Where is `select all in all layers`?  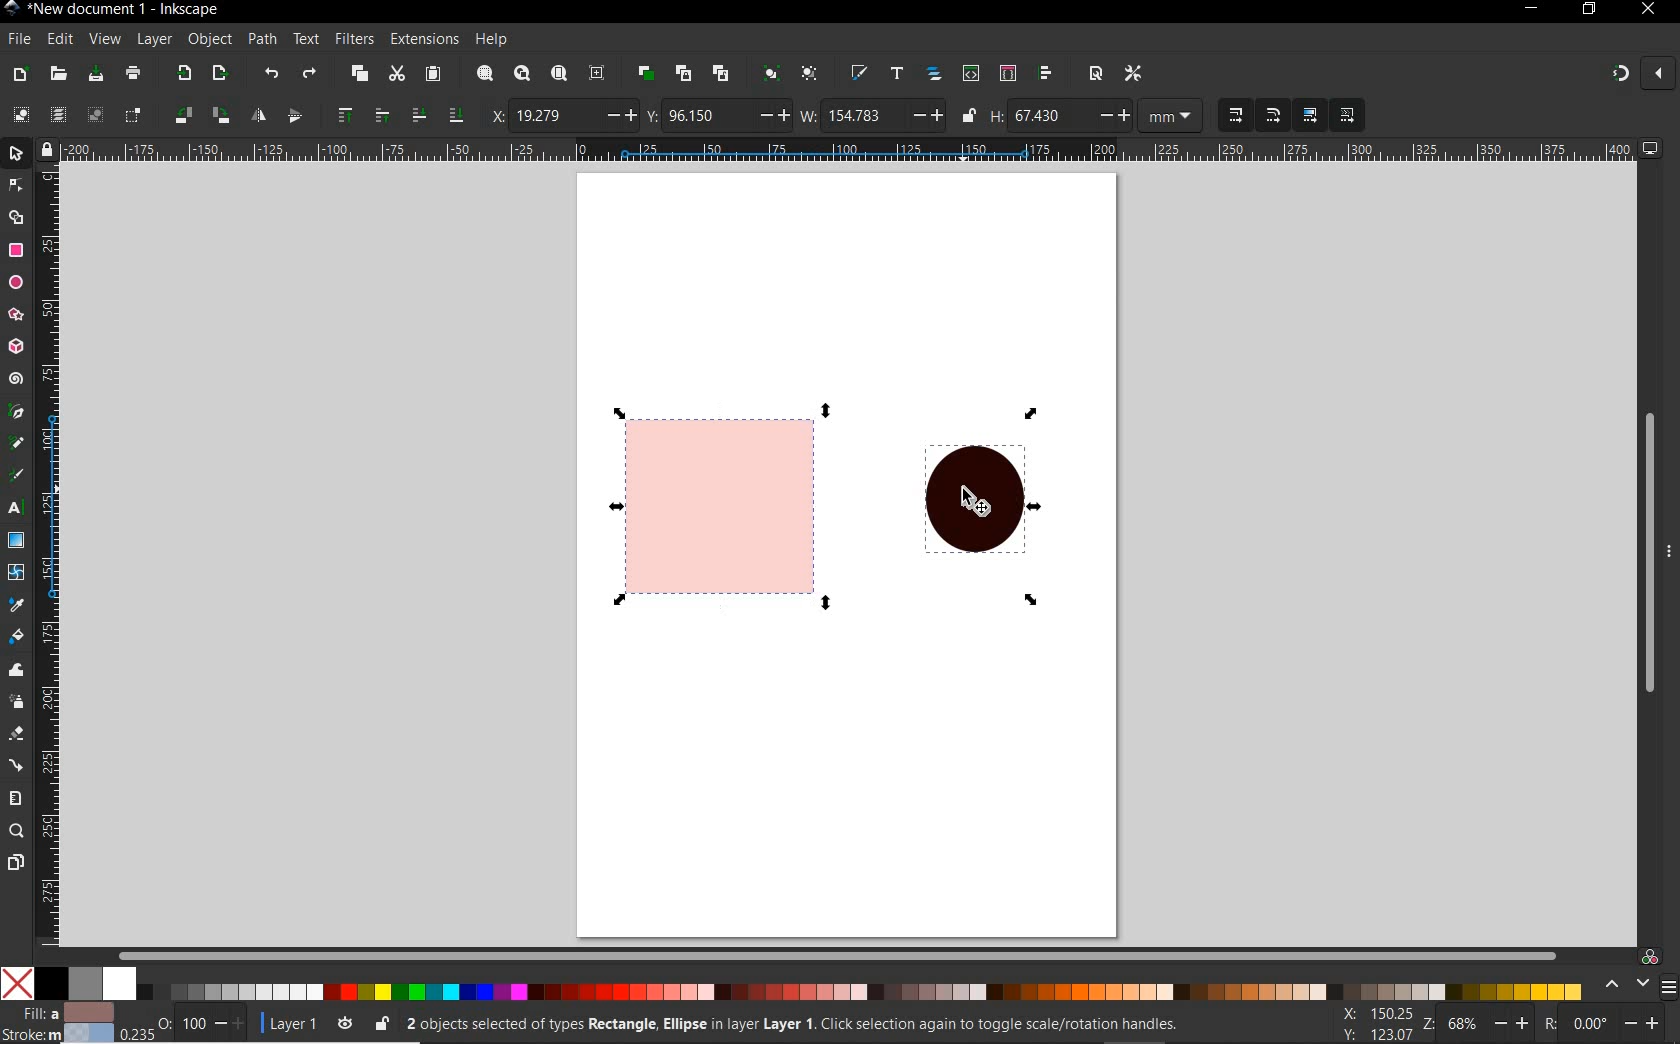
select all in all layers is located at coordinates (54, 113).